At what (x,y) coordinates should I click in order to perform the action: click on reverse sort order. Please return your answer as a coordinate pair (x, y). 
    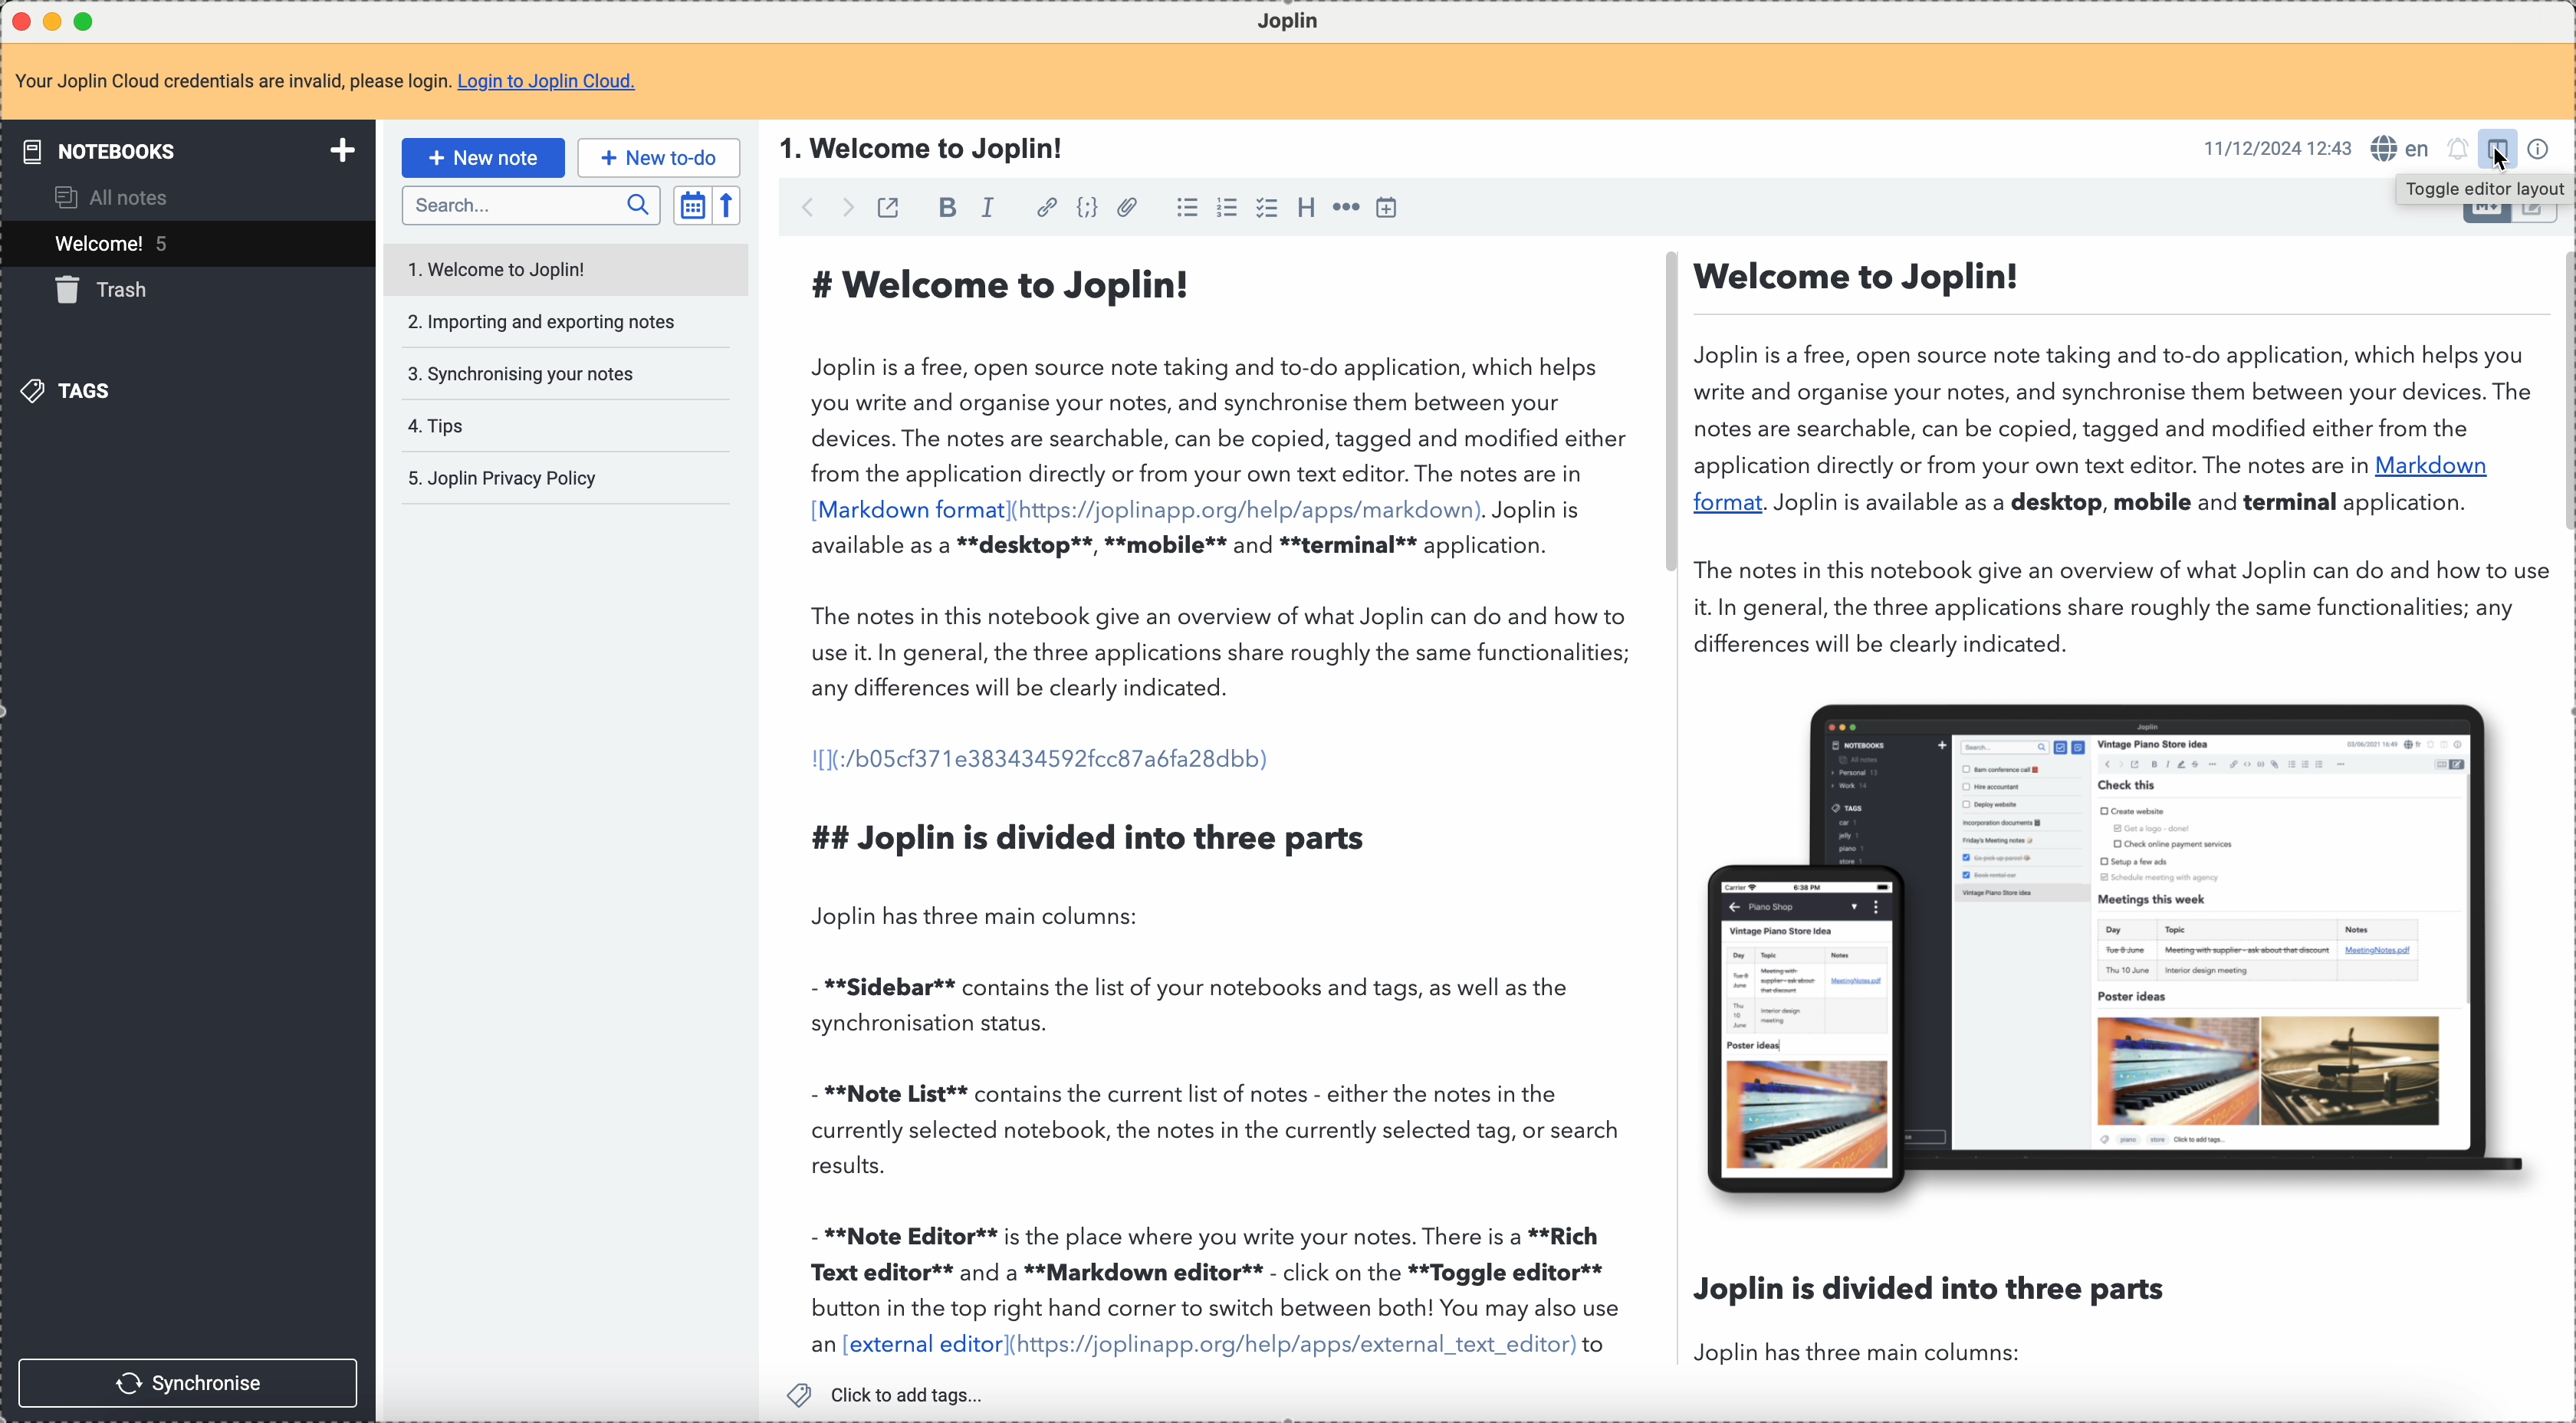
    Looking at the image, I should click on (732, 204).